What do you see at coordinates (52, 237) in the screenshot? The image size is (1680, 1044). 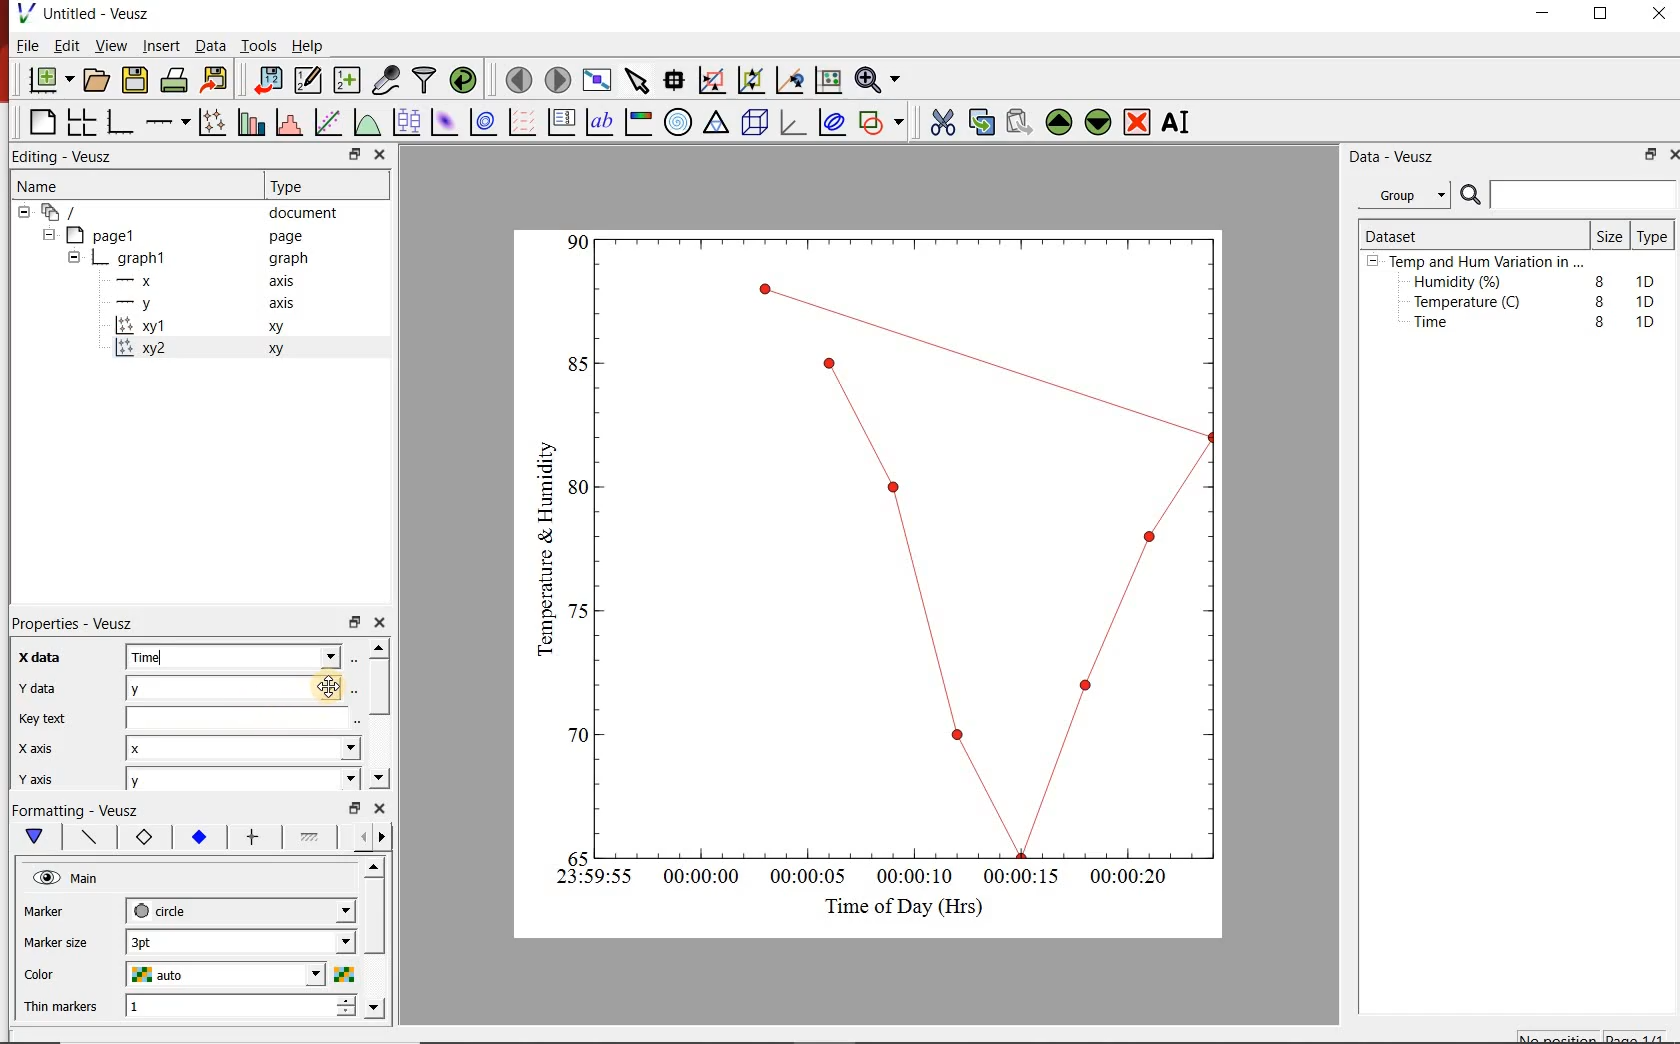 I see `hide sub menu` at bounding box center [52, 237].